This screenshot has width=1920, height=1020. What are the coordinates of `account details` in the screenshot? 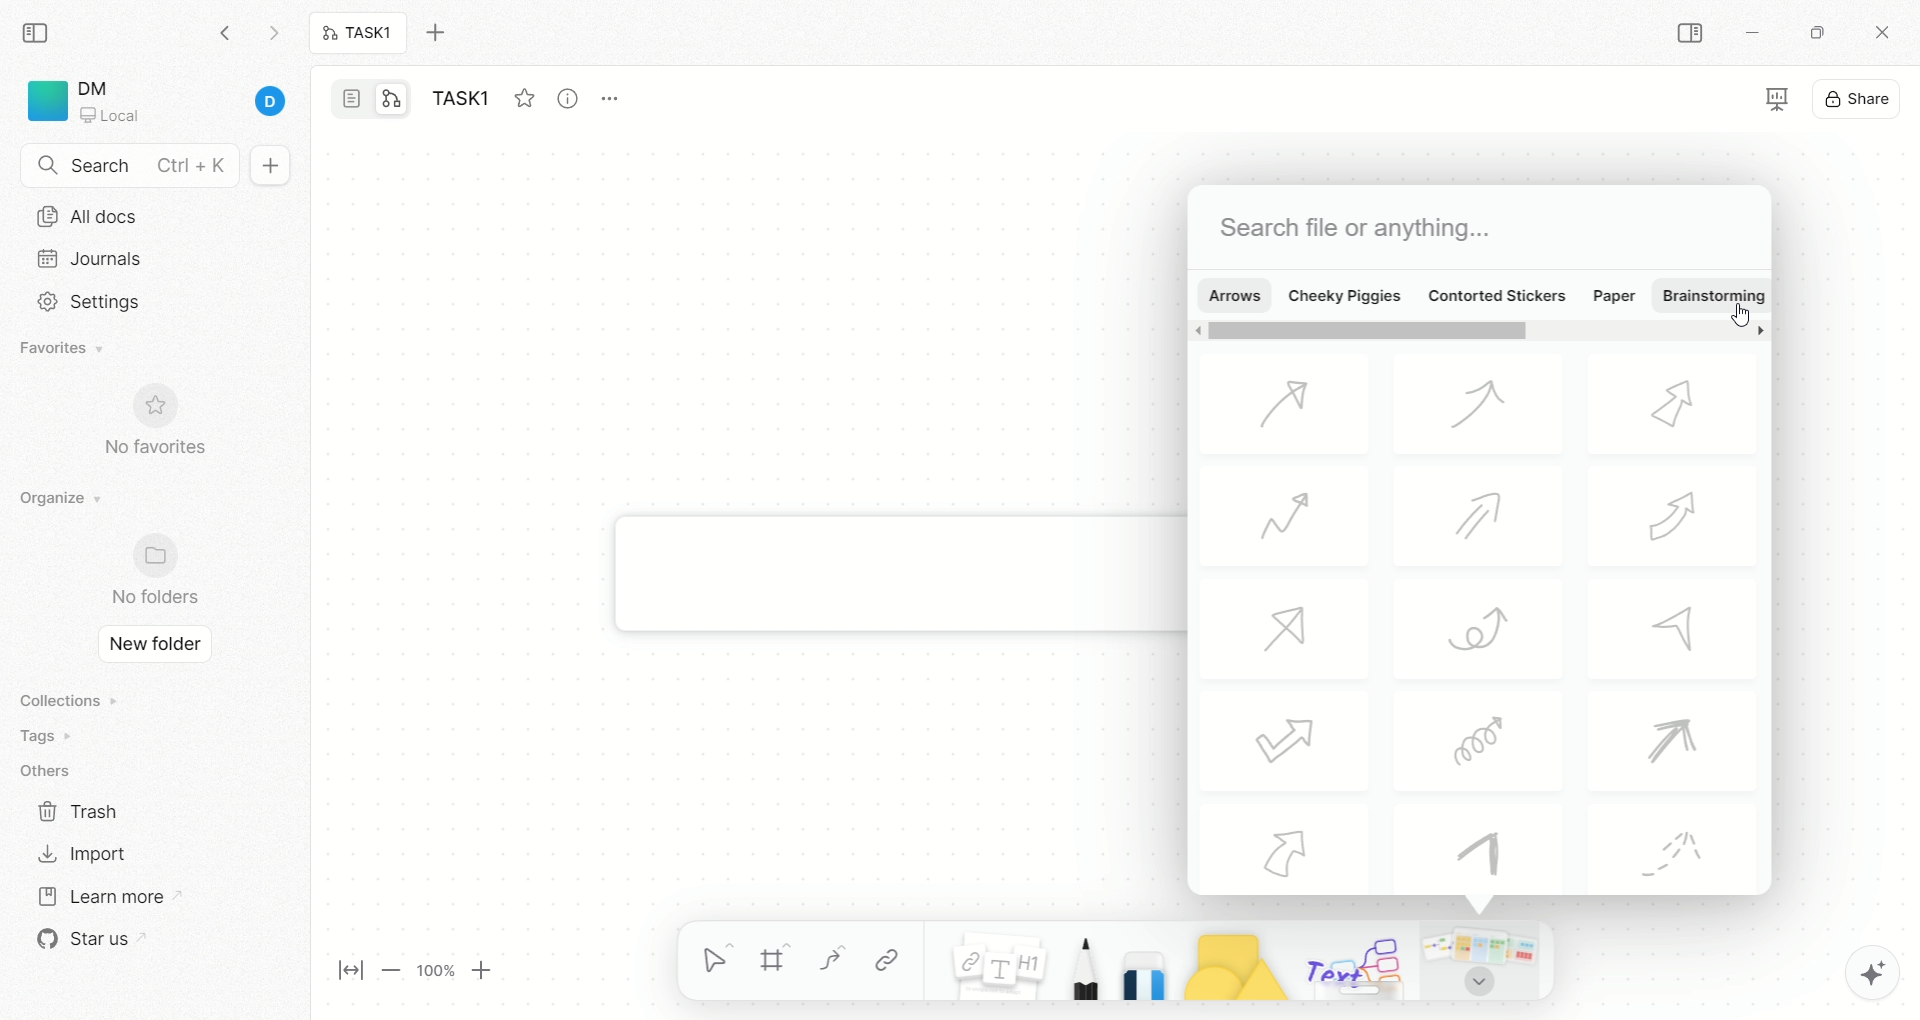 It's located at (187, 103).